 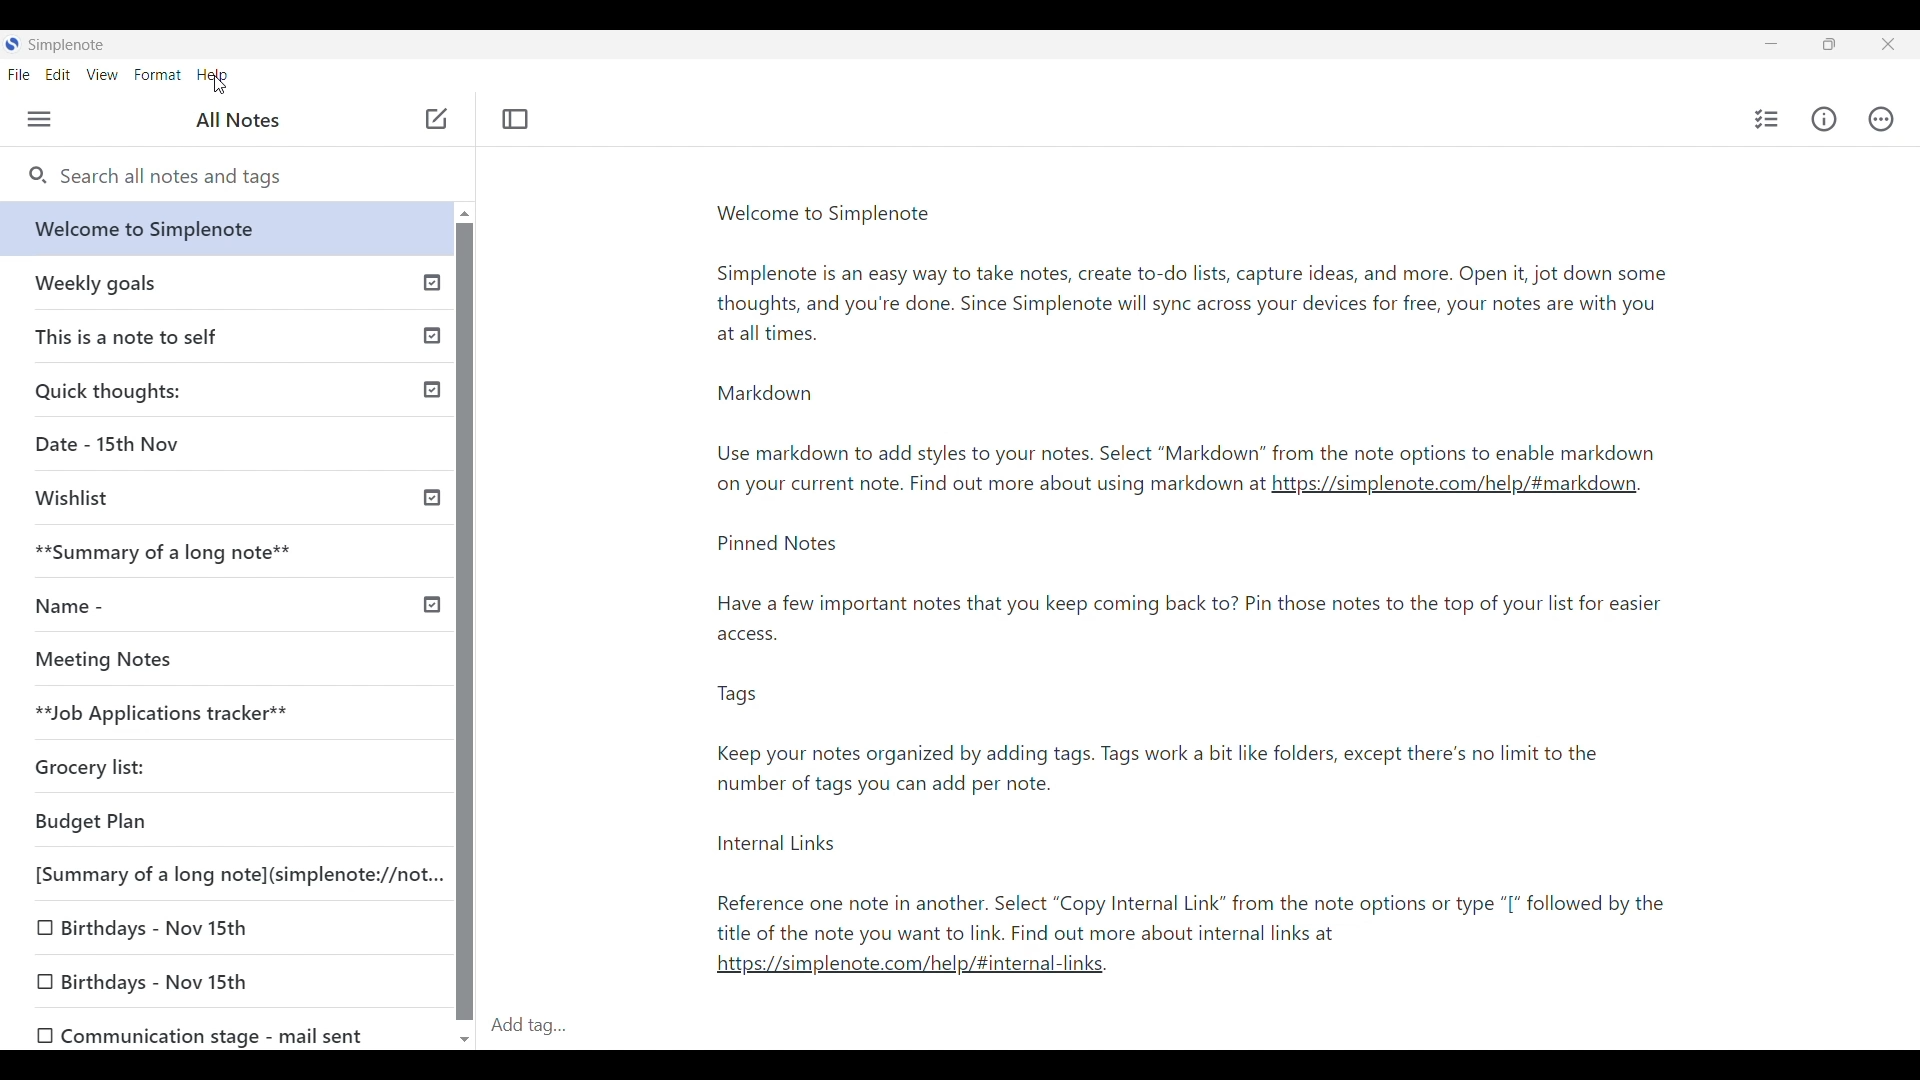 What do you see at coordinates (465, 213) in the screenshot?
I see `Quick slide to top` at bounding box center [465, 213].